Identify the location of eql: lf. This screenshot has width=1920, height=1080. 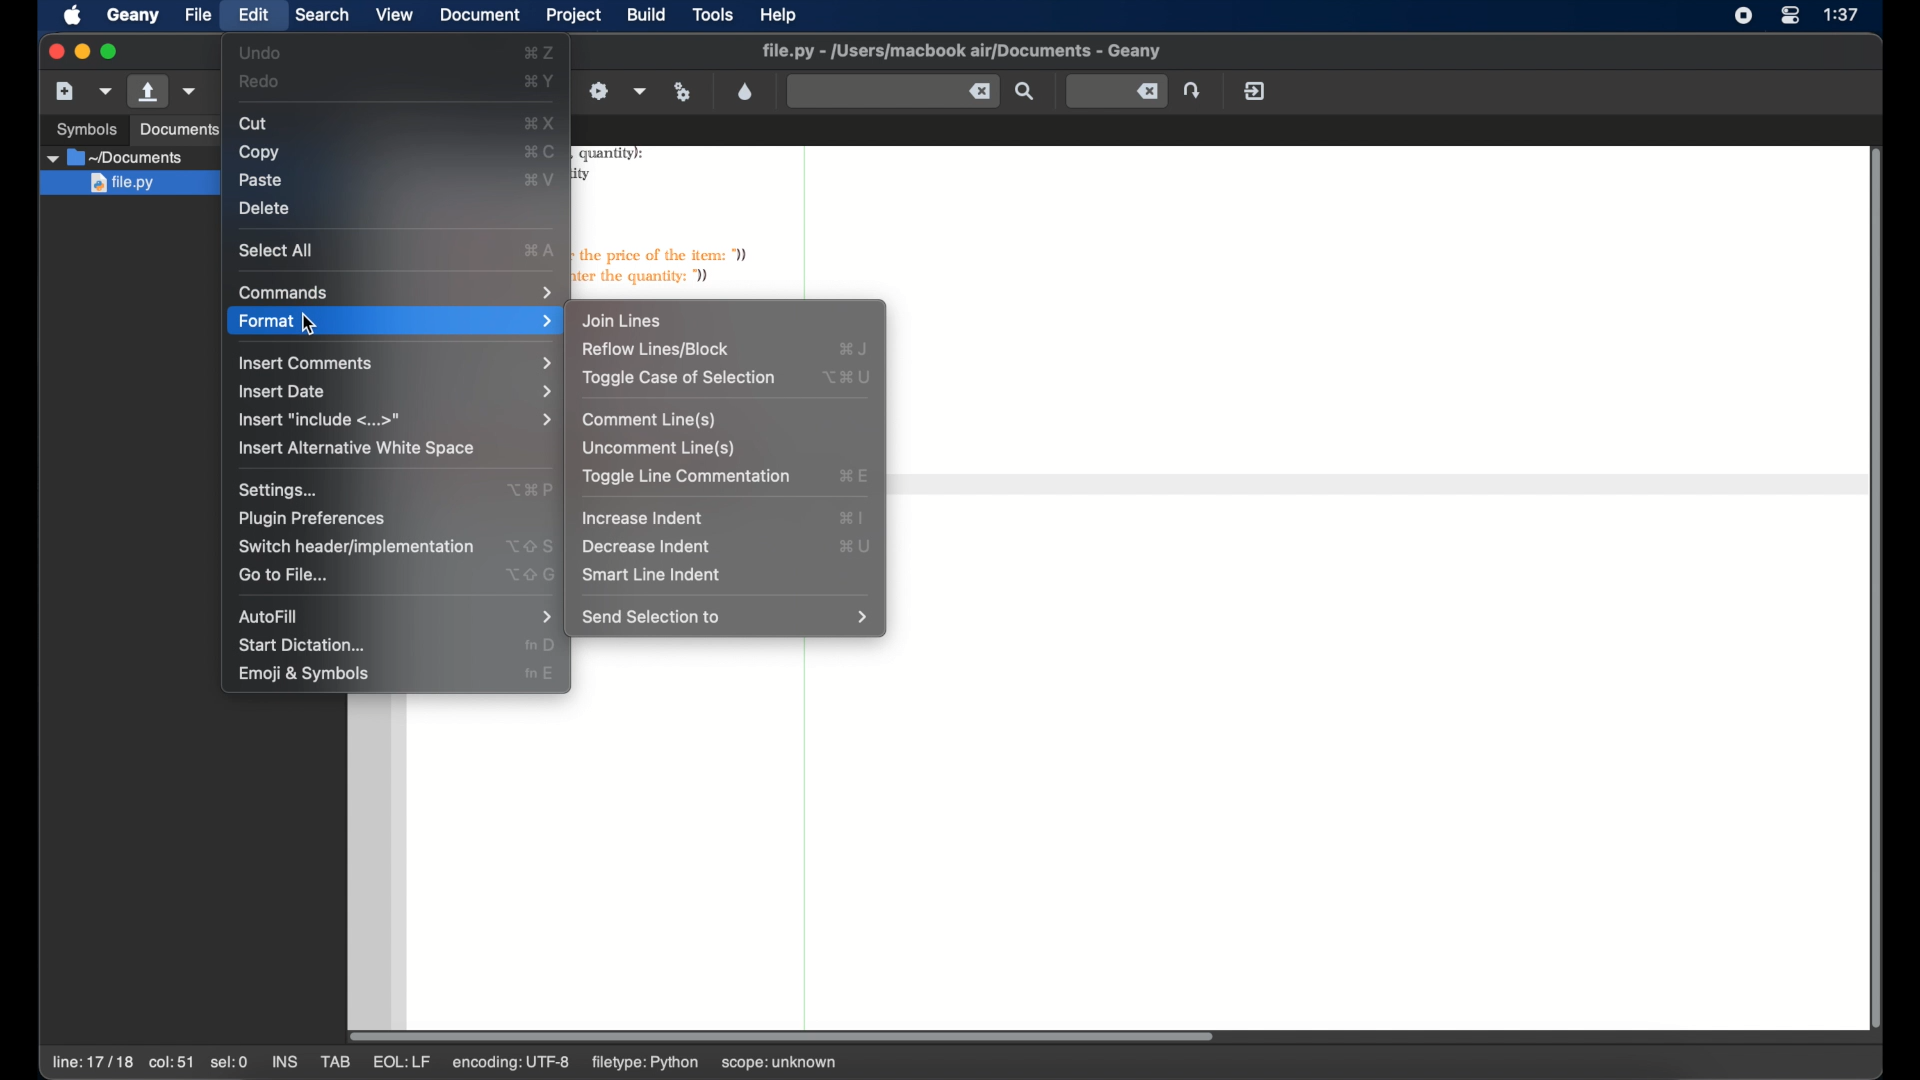
(402, 1063).